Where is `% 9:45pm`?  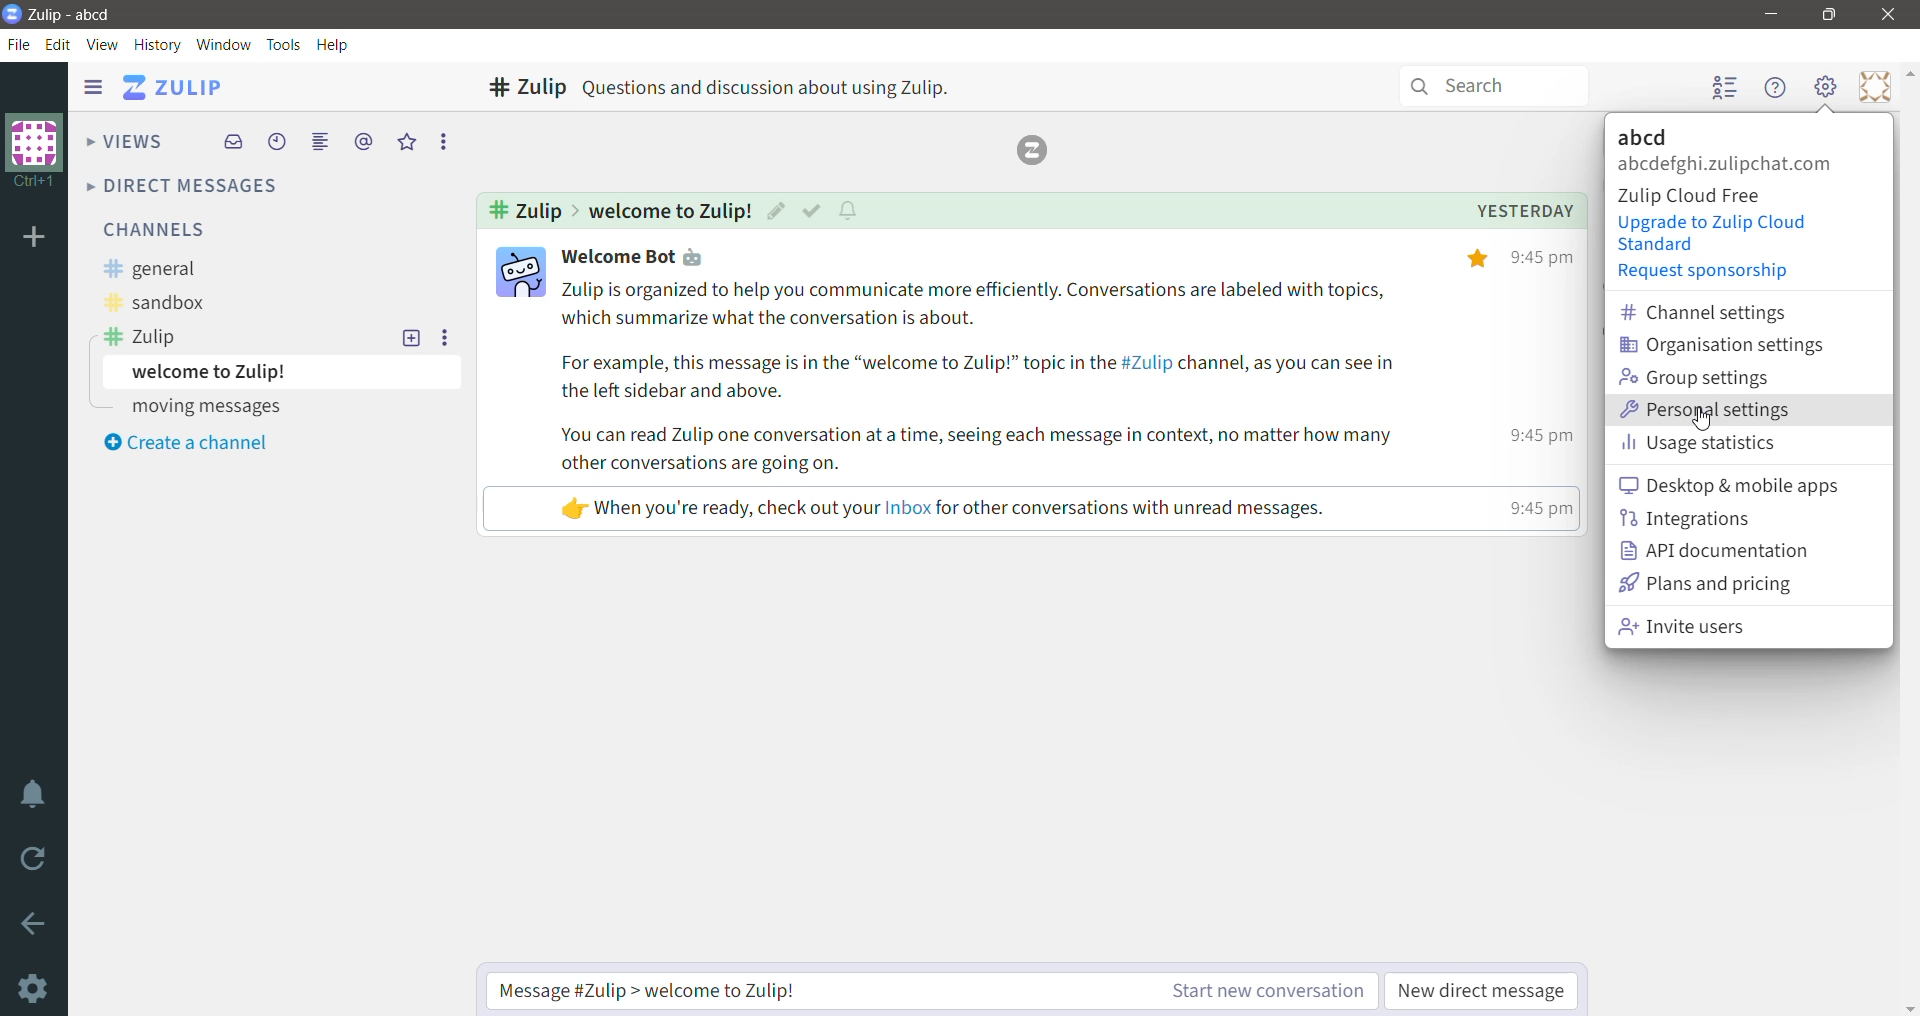 % 9:45pm is located at coordinates (1522, 257).